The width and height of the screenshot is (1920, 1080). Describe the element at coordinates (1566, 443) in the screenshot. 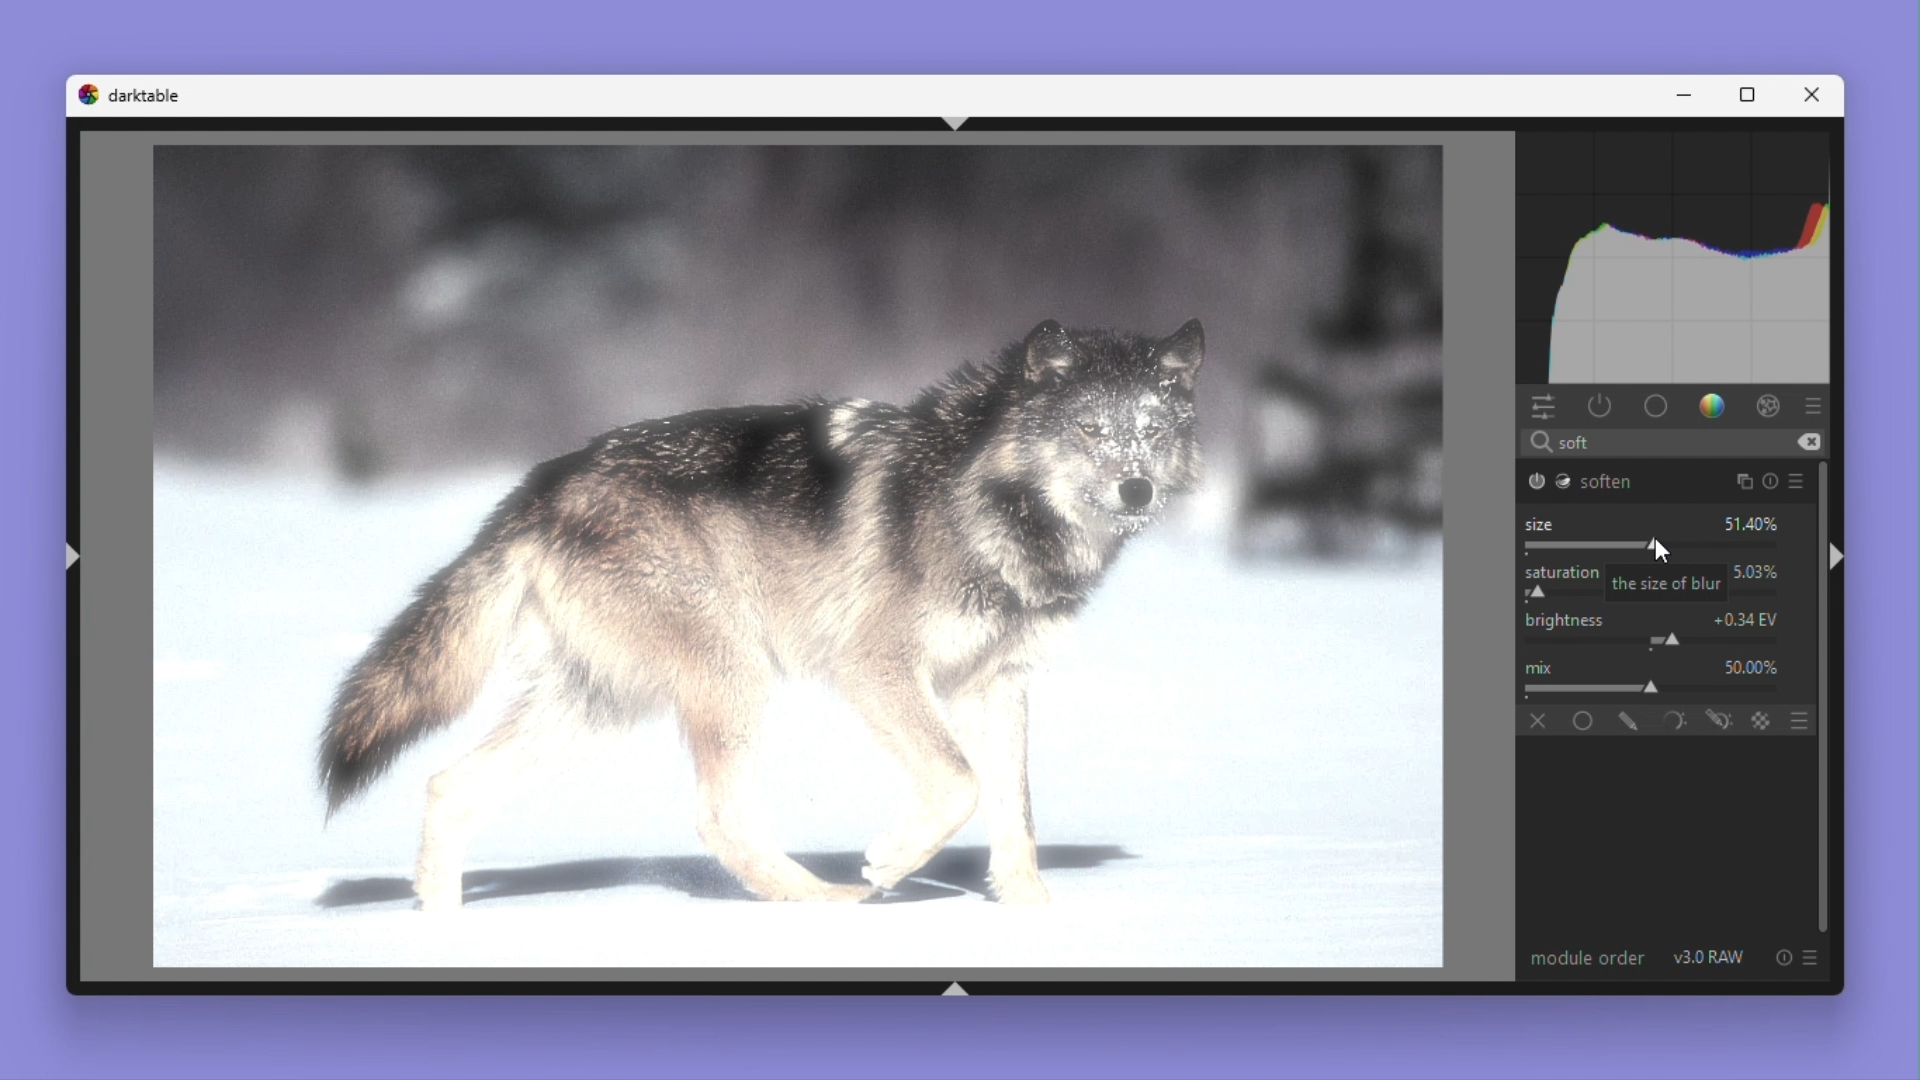

I see `text "soft"` at that location.